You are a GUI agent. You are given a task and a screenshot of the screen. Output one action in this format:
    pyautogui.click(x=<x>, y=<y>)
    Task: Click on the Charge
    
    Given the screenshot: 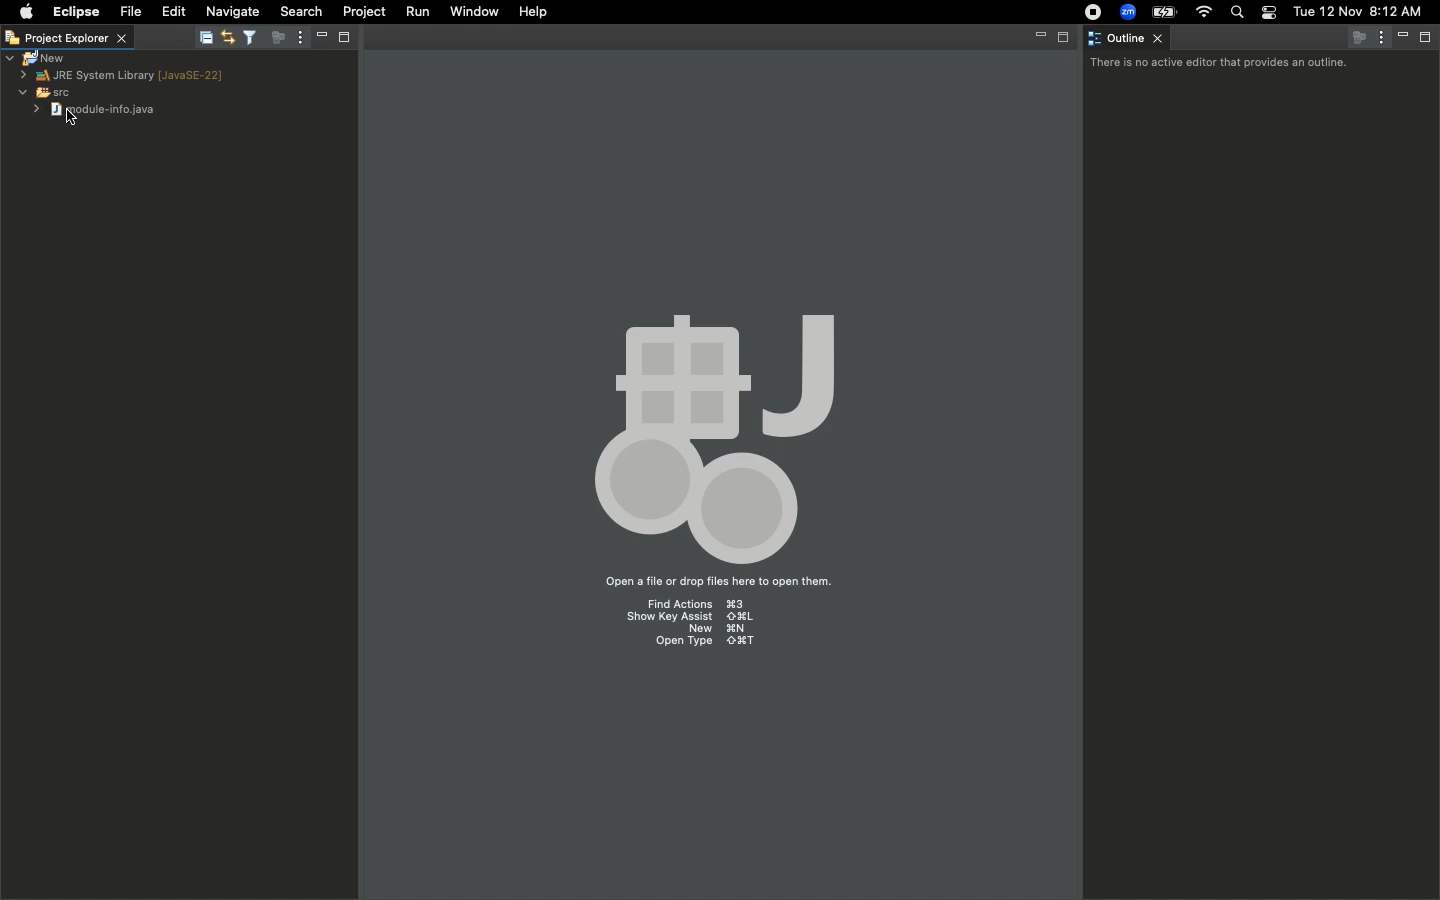 What is the action you would take?
    pyautogui.click(x=1160, y=14)
    